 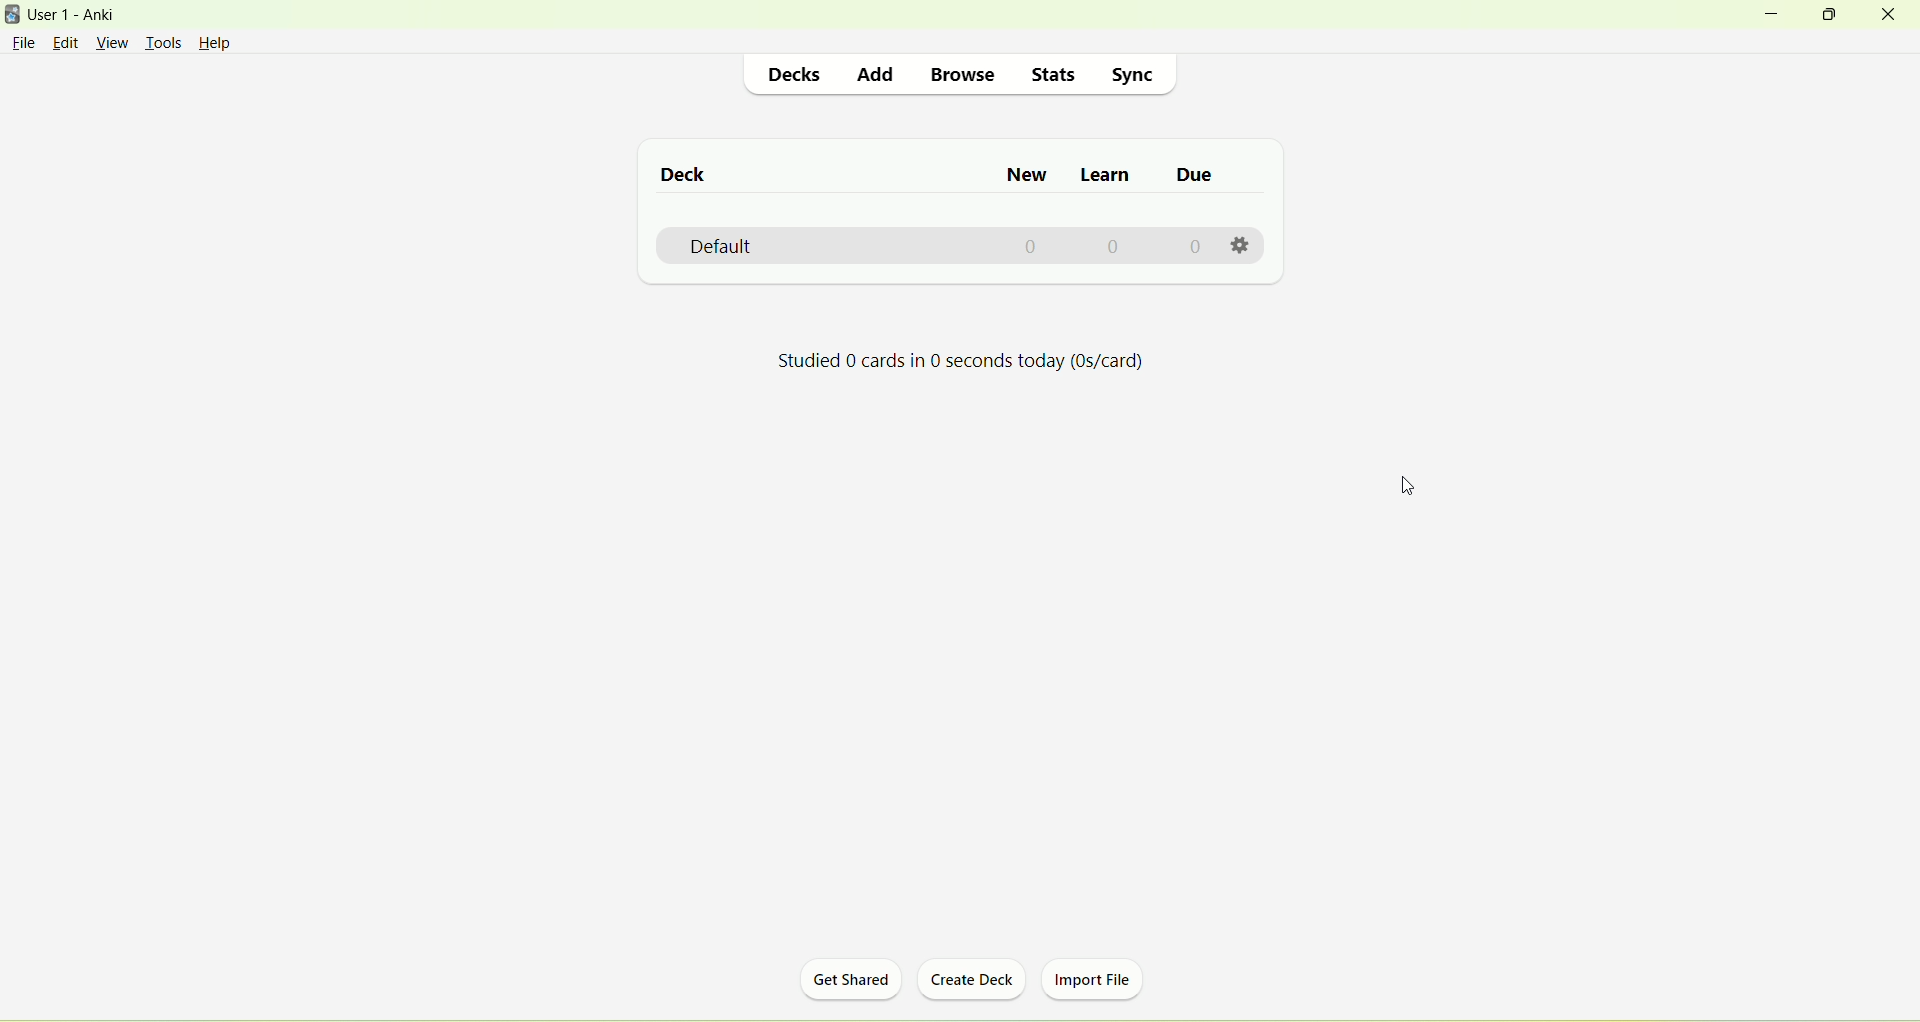 What do you see at coordinates (1097, 175) in the screenshot?
I see `learn` at bounding box center [1097, 175].